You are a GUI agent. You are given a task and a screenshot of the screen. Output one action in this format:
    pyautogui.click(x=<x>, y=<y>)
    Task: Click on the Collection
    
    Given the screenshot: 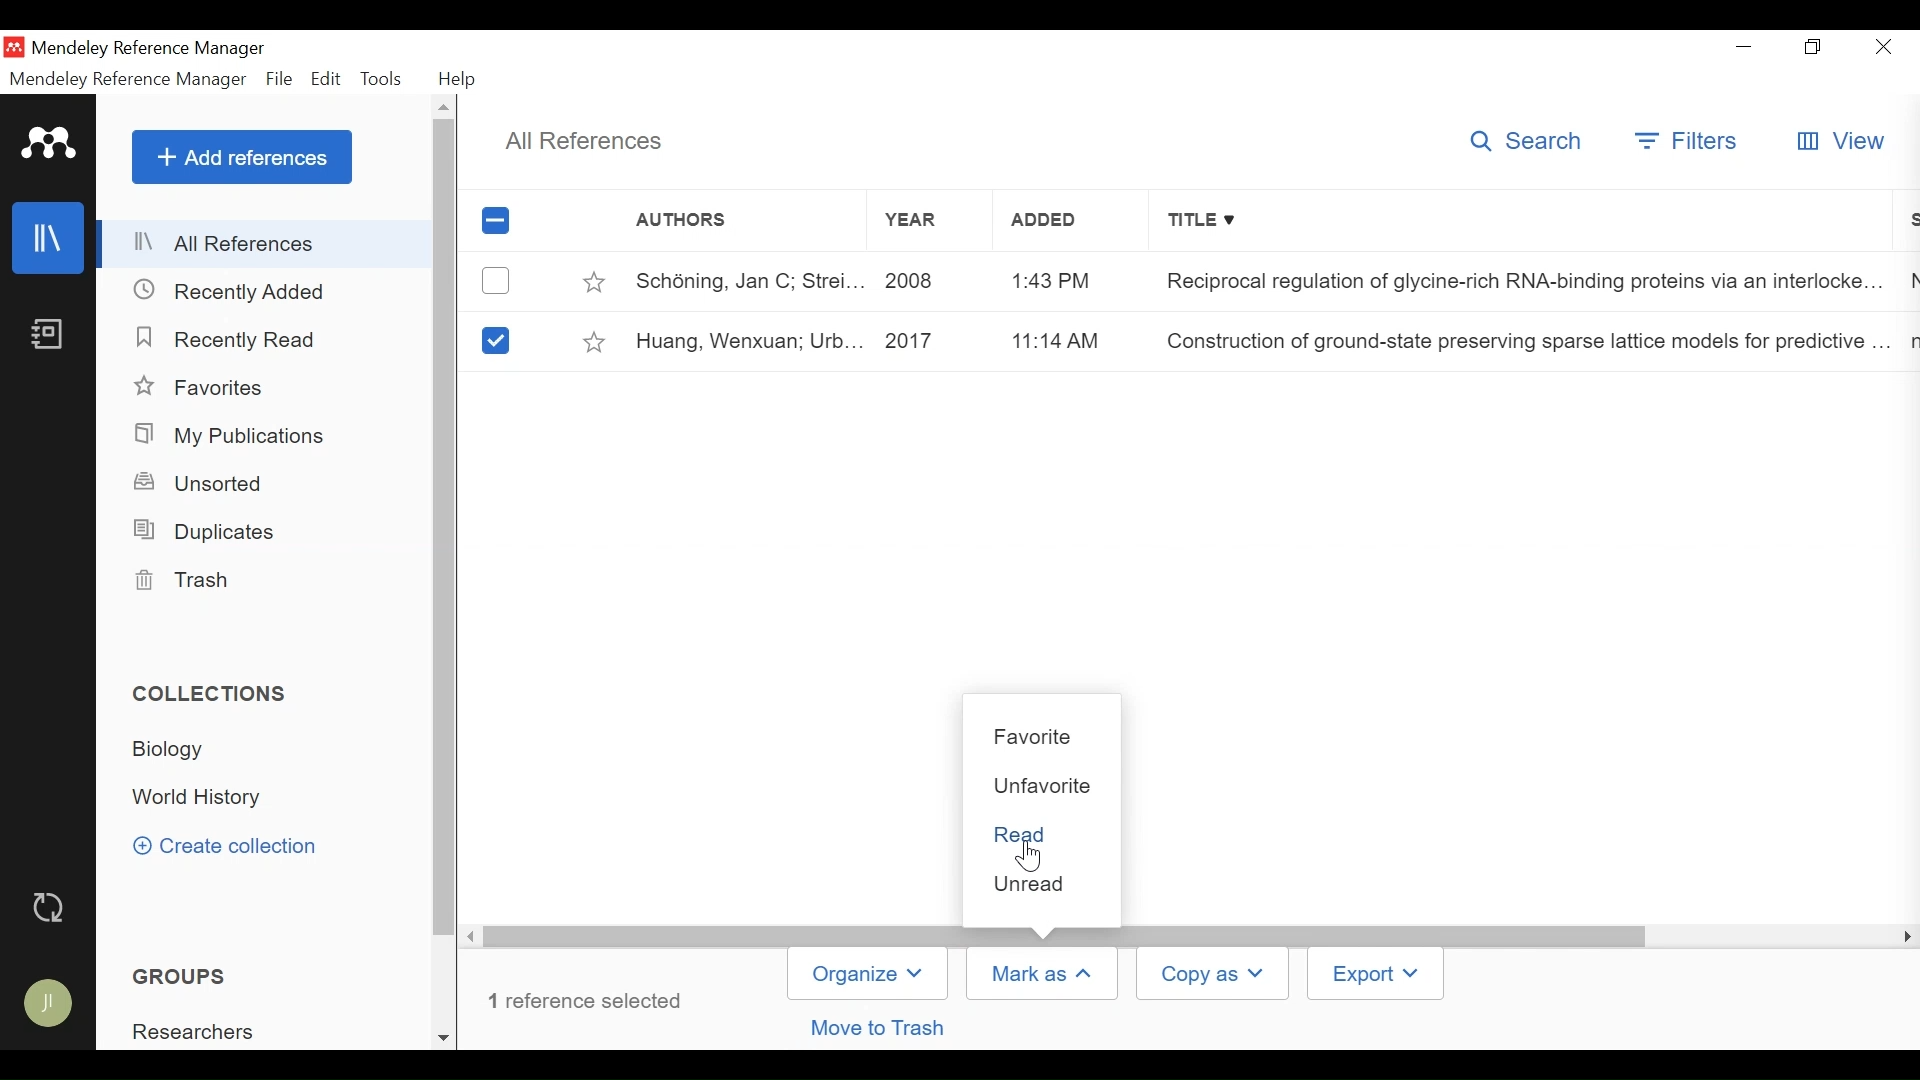 What is the action you would take?
    pyautogui.click(x=215, y=693)
    